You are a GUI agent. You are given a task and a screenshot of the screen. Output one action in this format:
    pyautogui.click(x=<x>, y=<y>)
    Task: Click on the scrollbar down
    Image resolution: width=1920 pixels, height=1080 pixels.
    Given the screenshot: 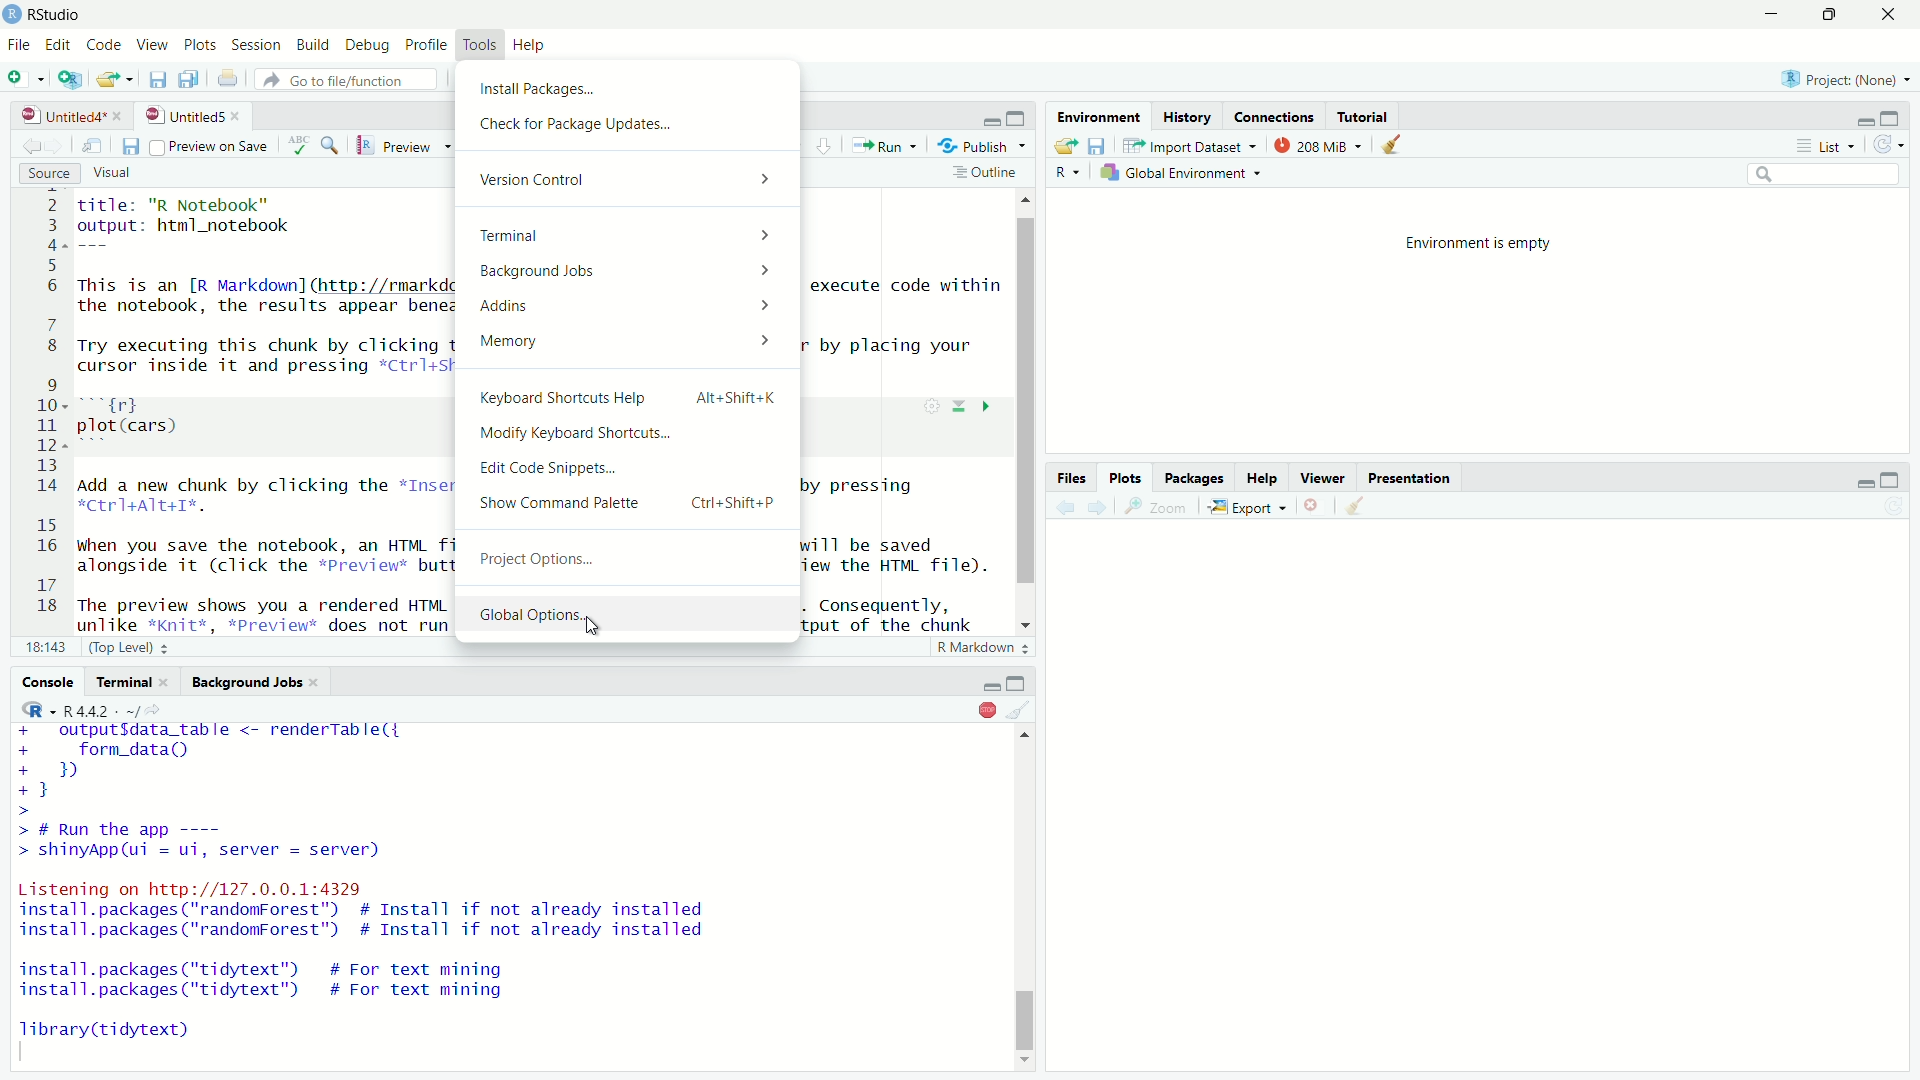 What is the action you would take?
    pyautogui.click(x=1022, y=1065)
    